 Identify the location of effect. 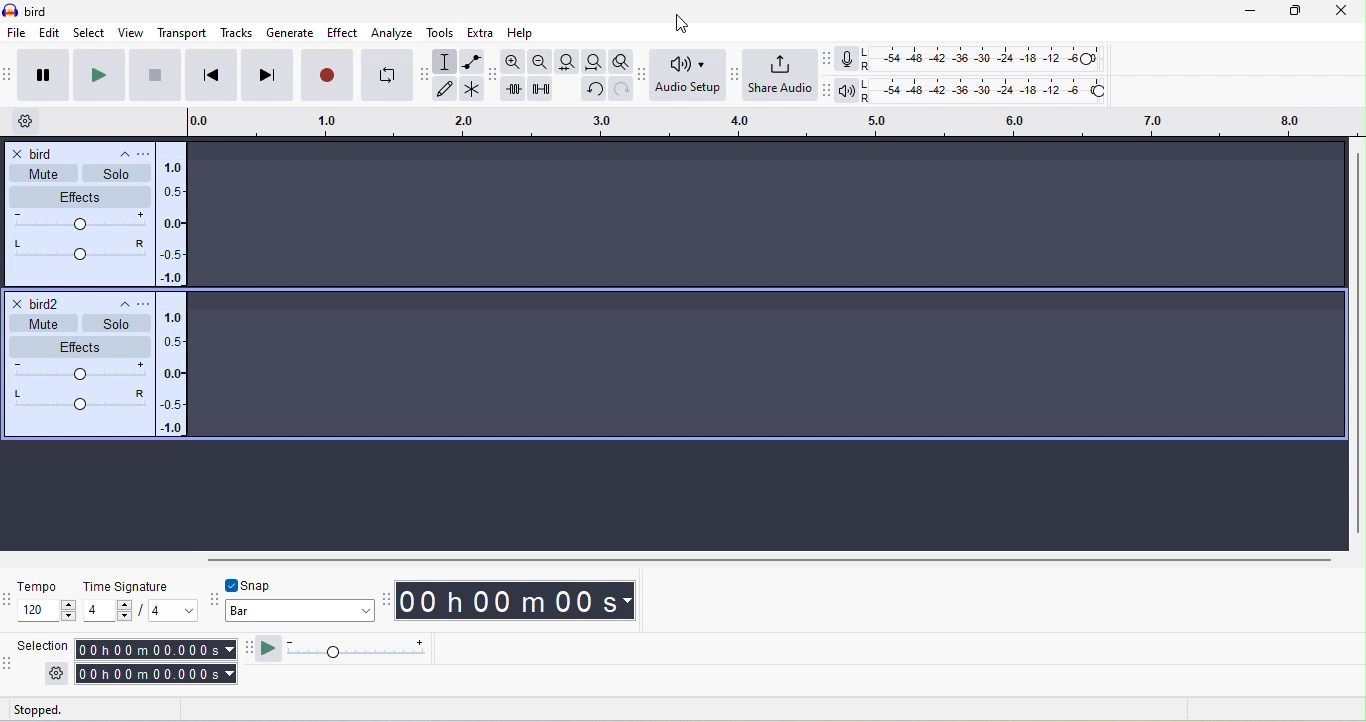
(340, 32).